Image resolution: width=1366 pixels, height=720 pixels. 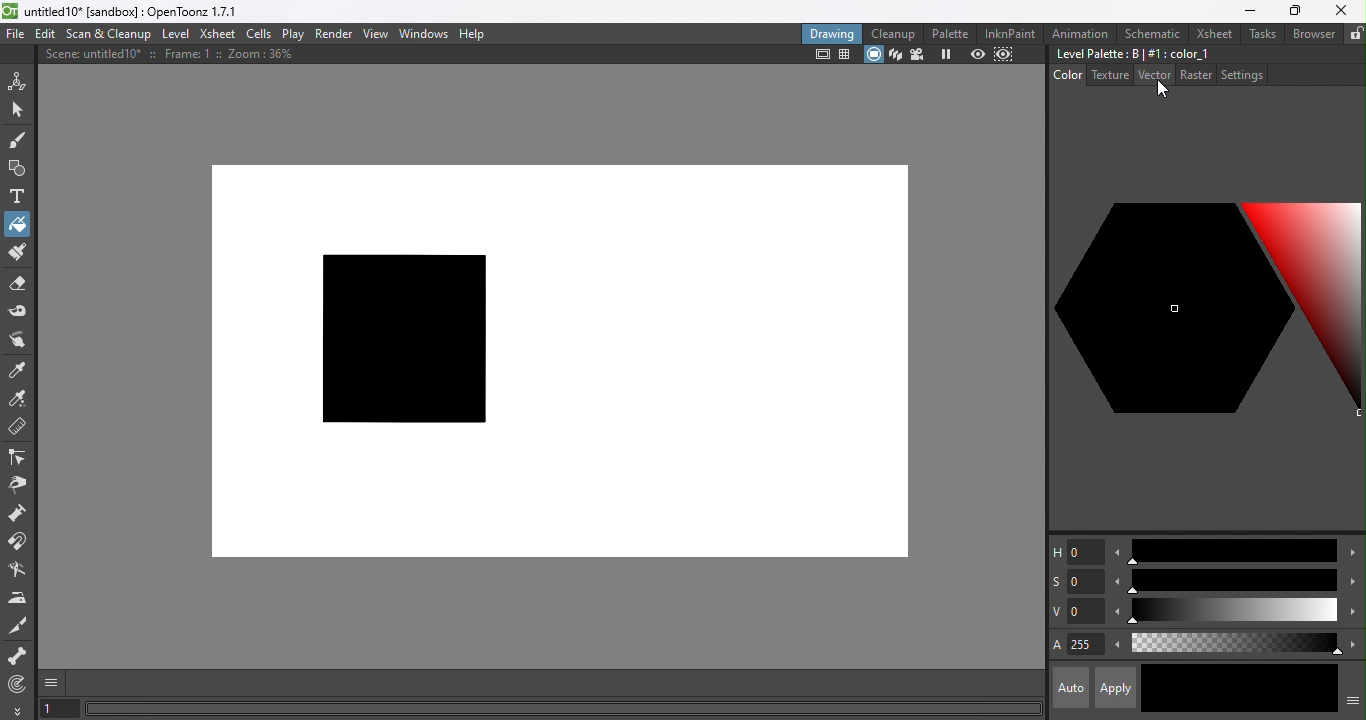 What do you see at coordinates (1353, 698) in the screenshot?
I see `Show or hide parts of the color page` at bounding box center [1353, 698].